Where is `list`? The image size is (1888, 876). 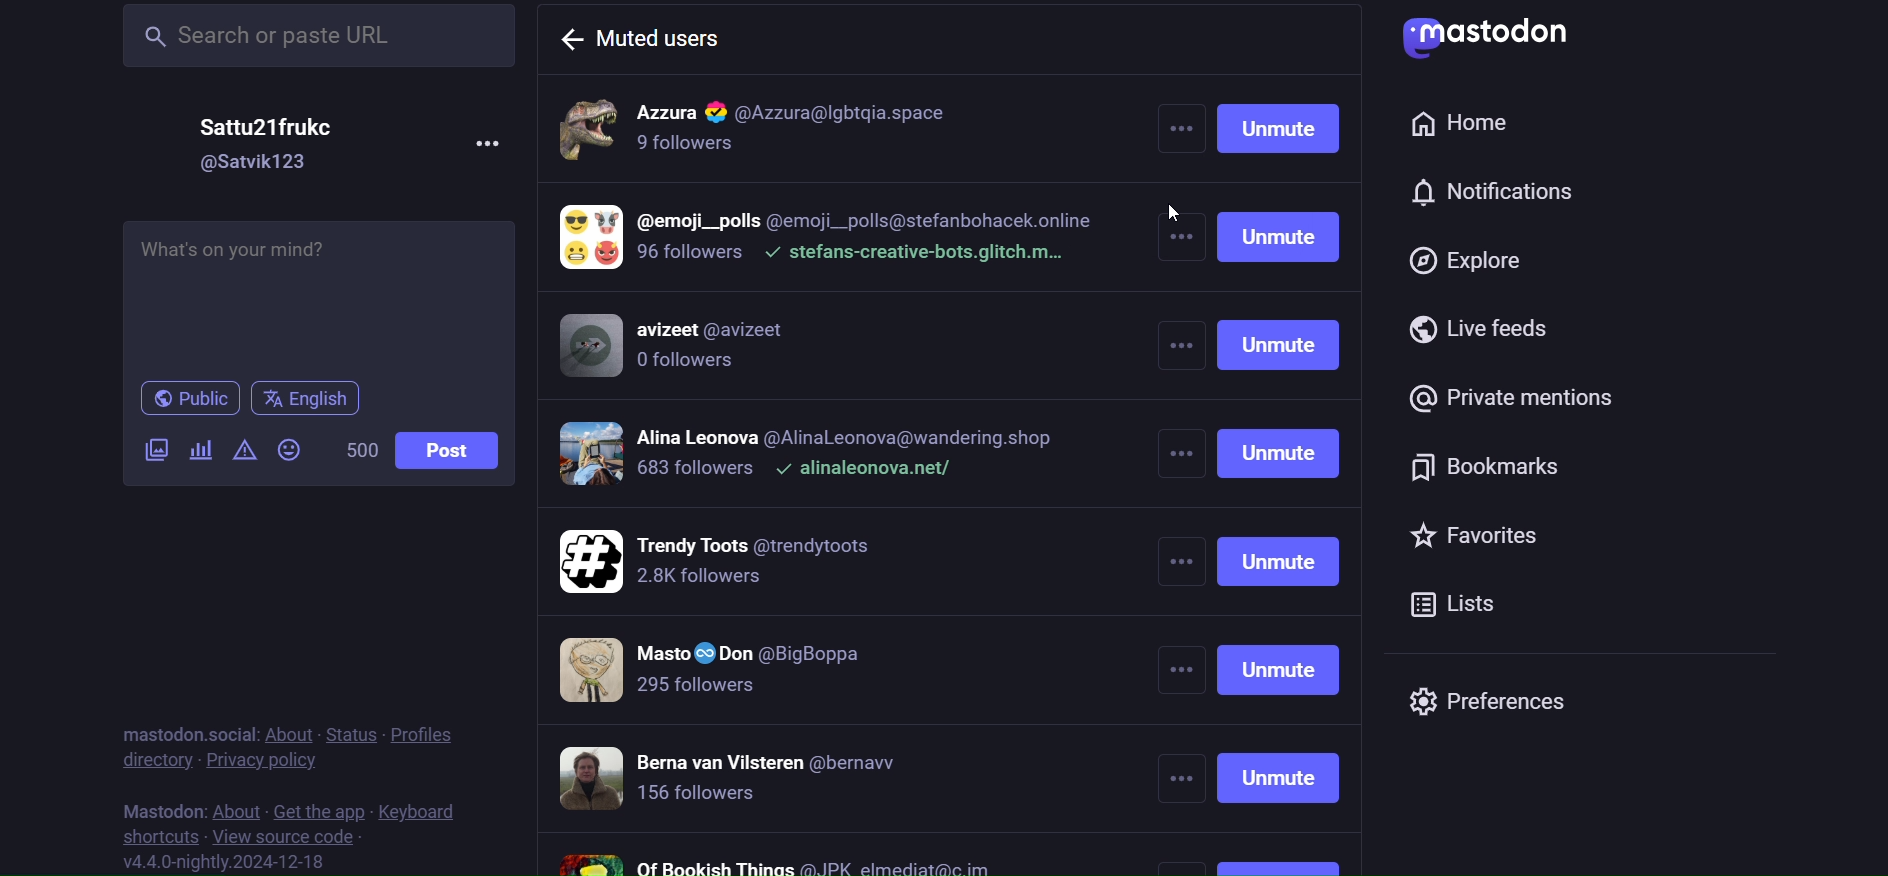 list is located at coordinates (1474, 603).